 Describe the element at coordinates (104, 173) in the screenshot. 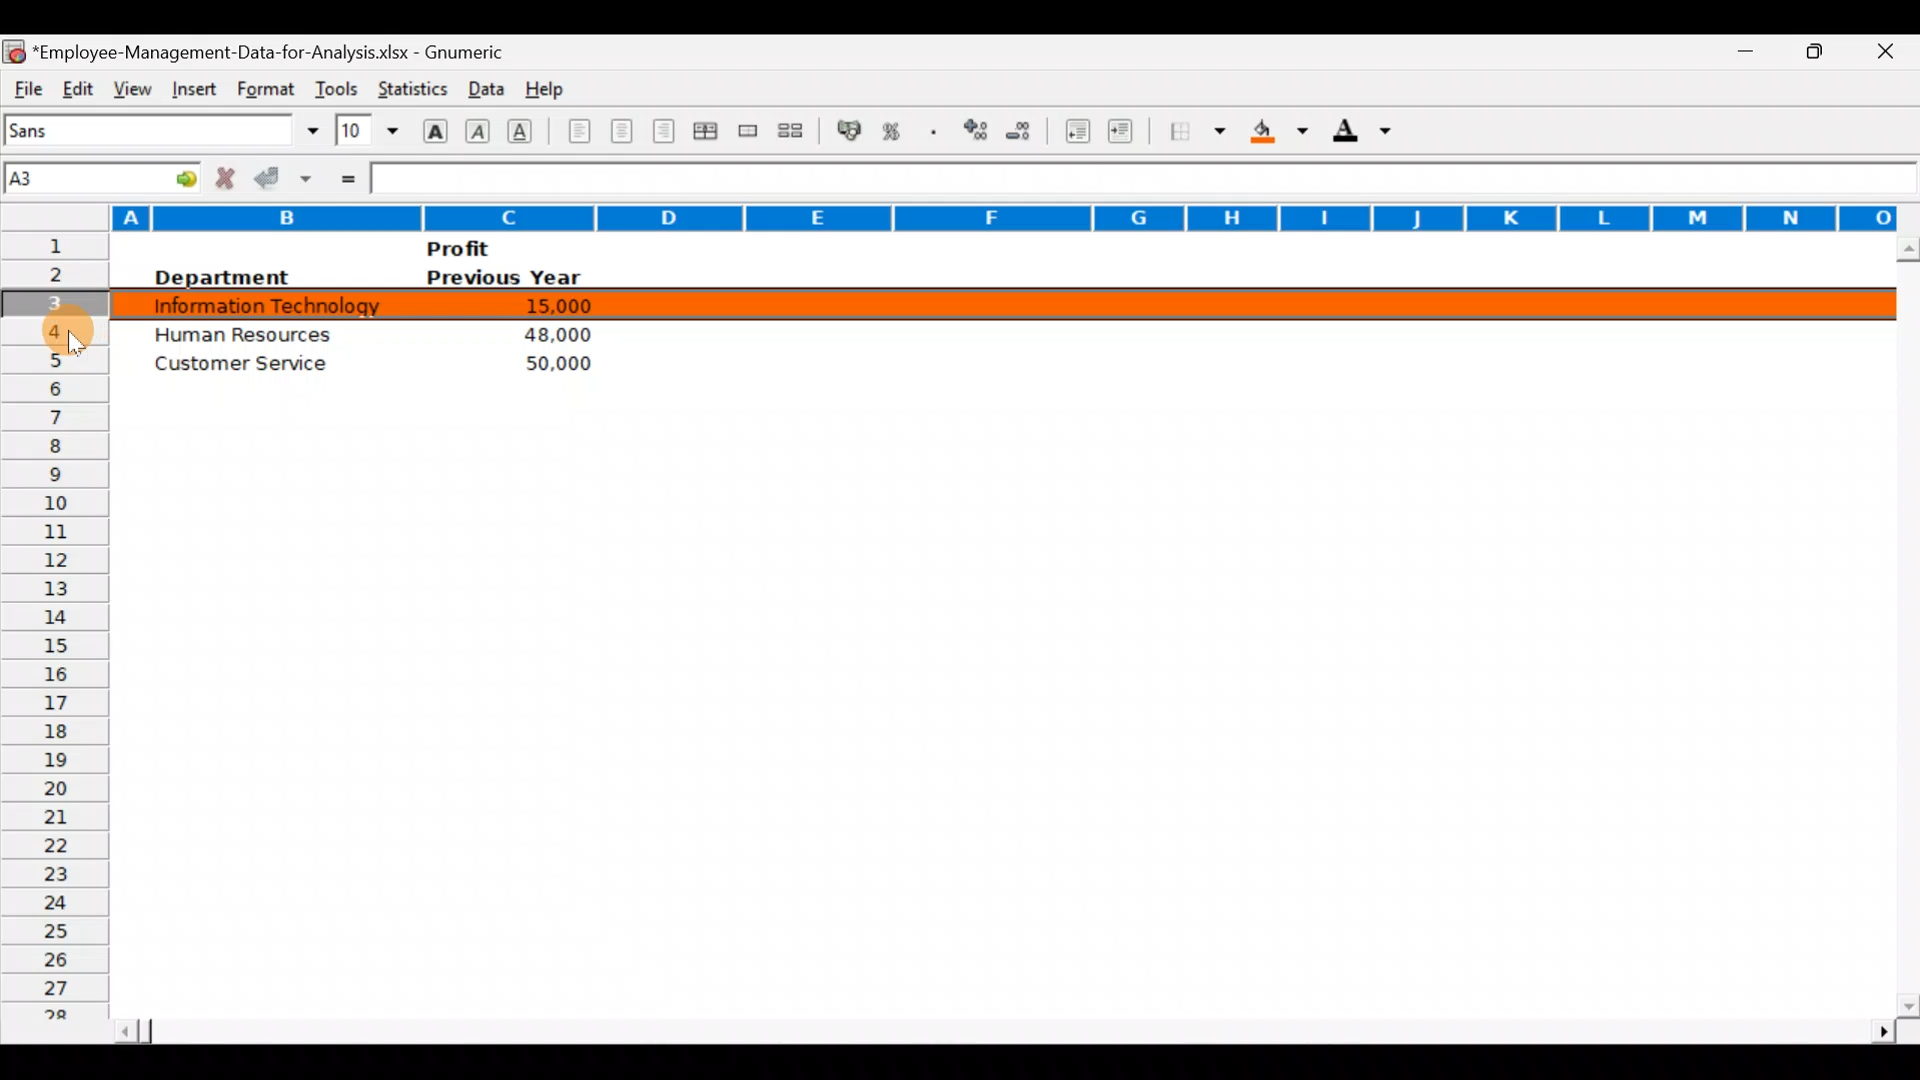

I see `Cell name` at that location.